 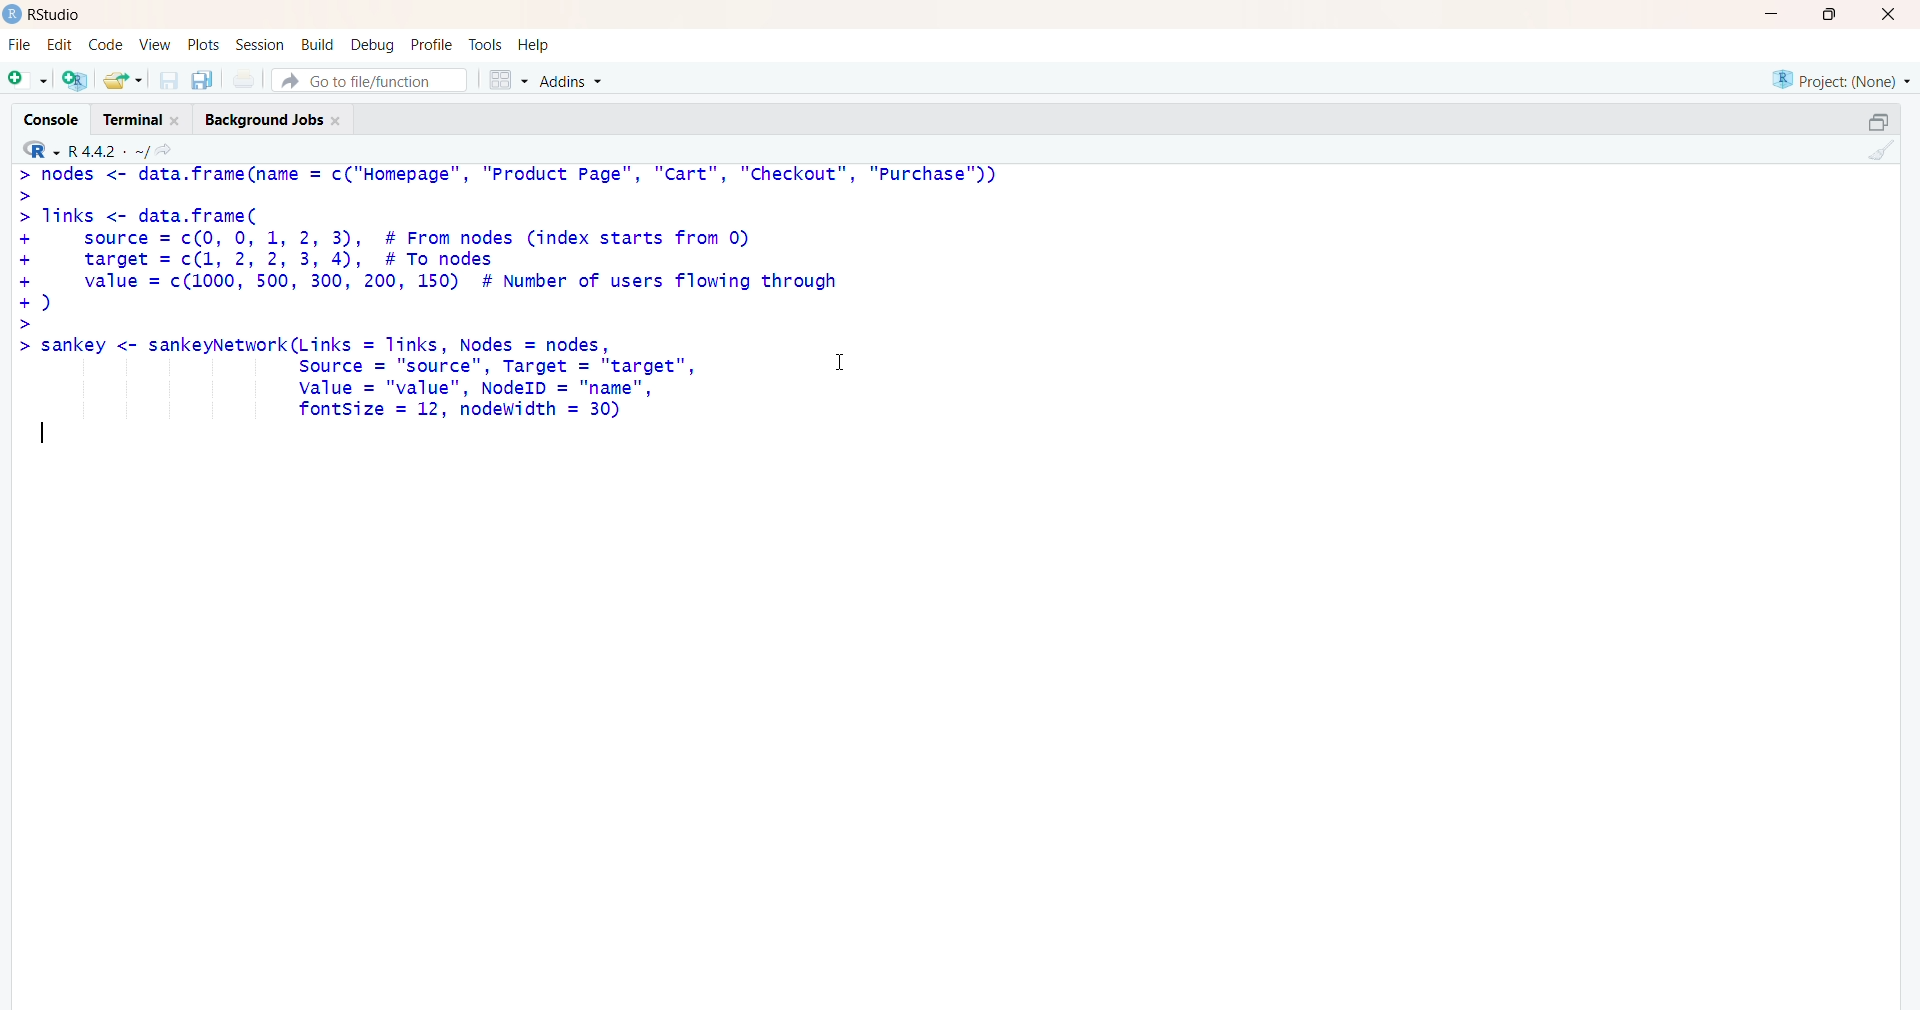 I want to click on plots, so click(x=198, y=42).